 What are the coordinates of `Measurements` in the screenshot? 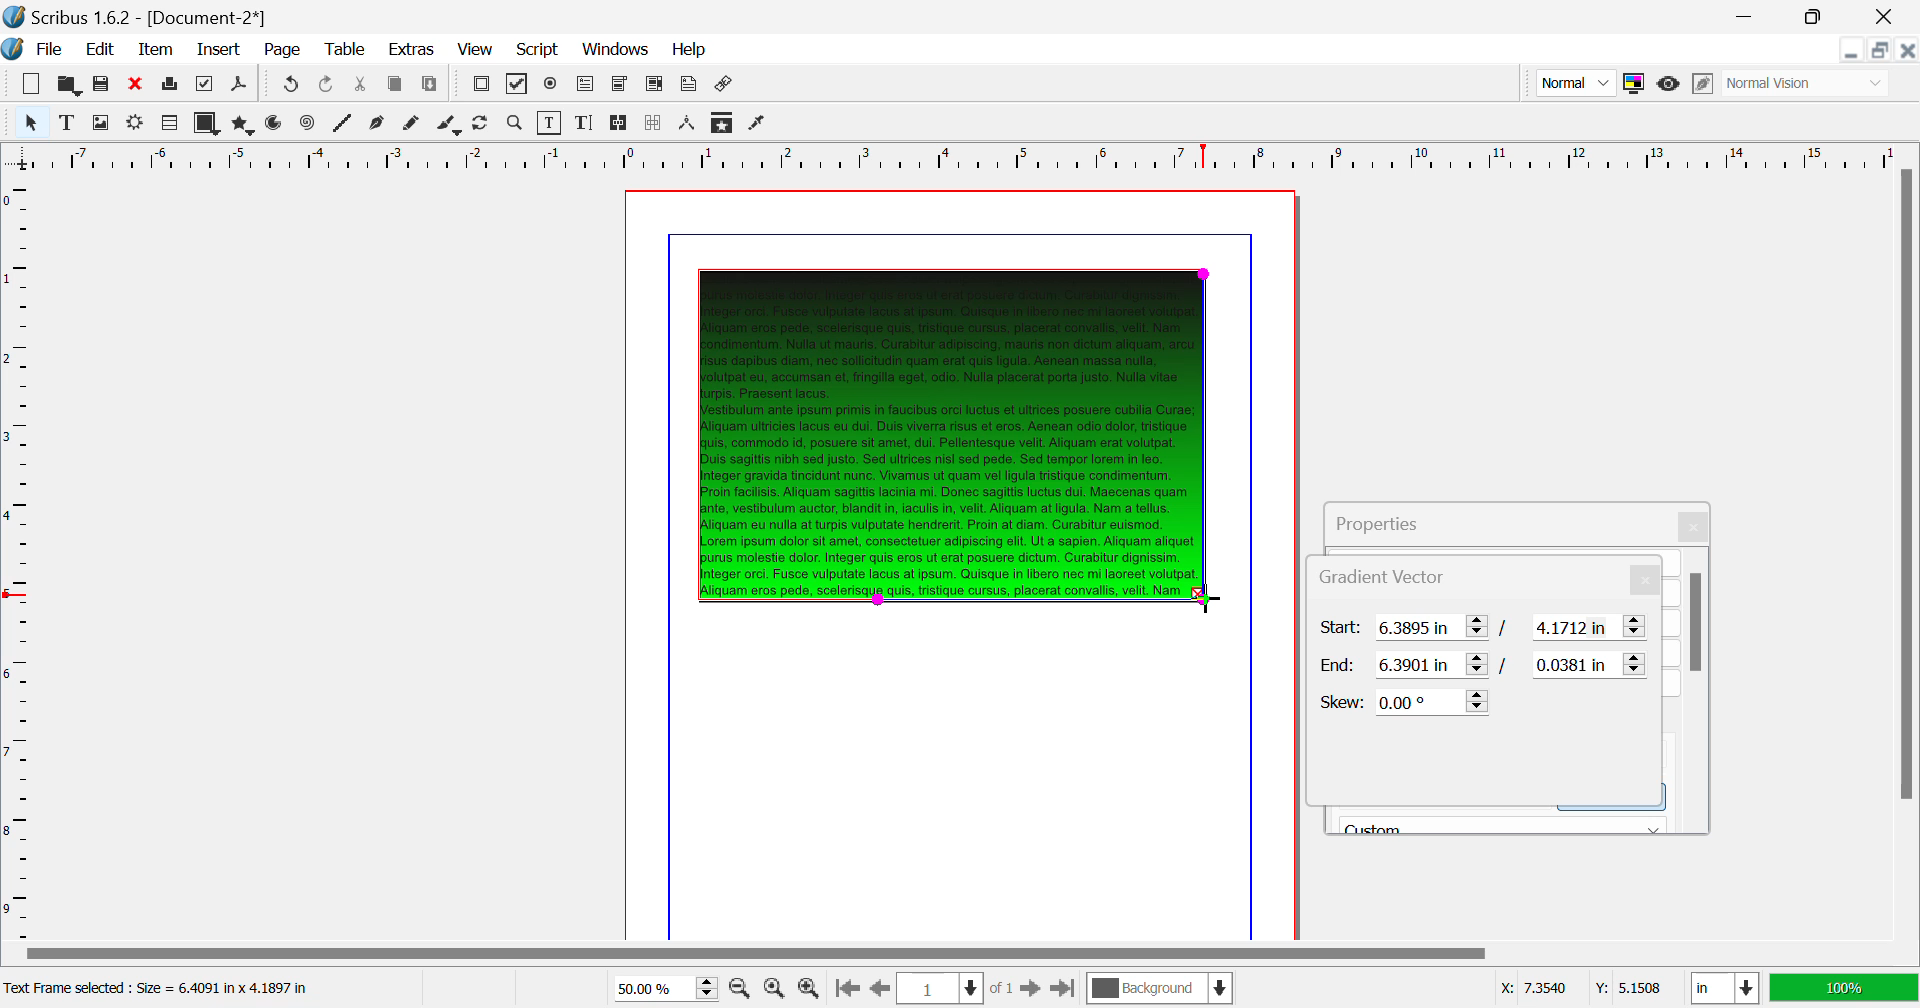 It's located at (689, 125).